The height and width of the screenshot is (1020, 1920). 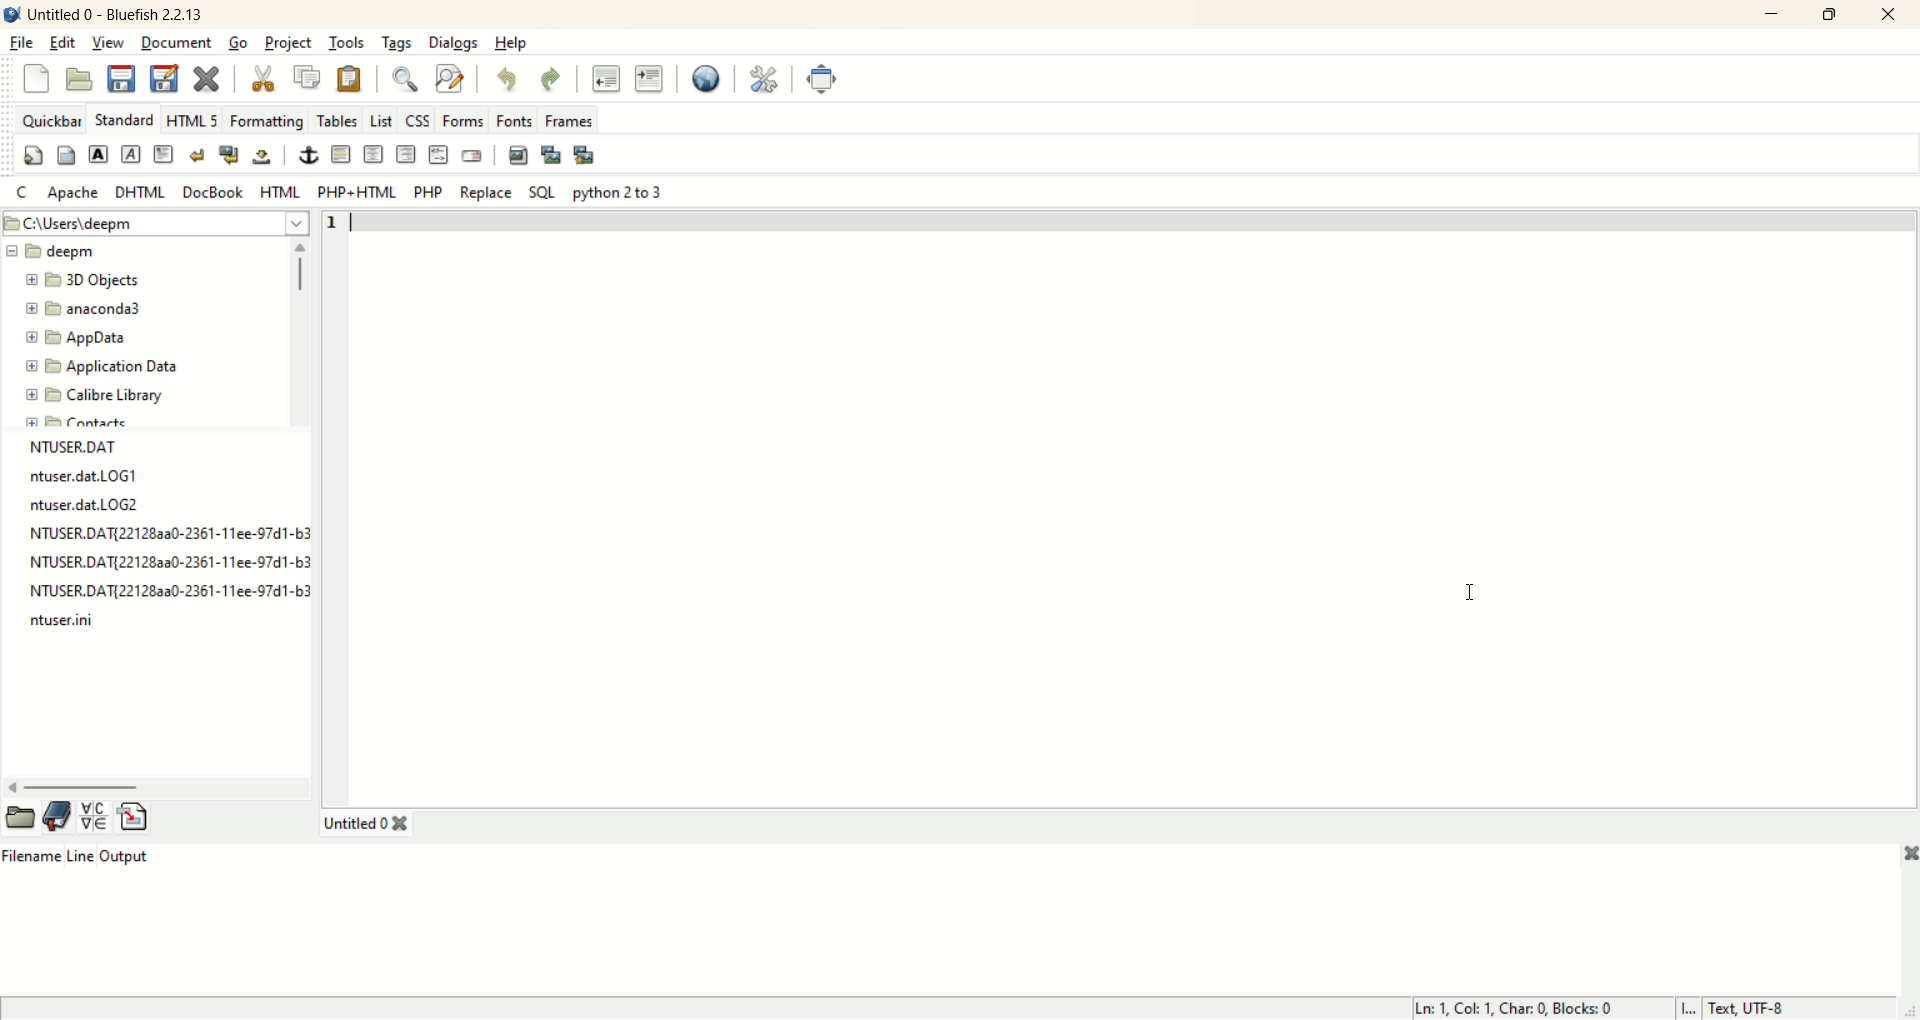 I want to click on save current file, so click(x=118, y=77).